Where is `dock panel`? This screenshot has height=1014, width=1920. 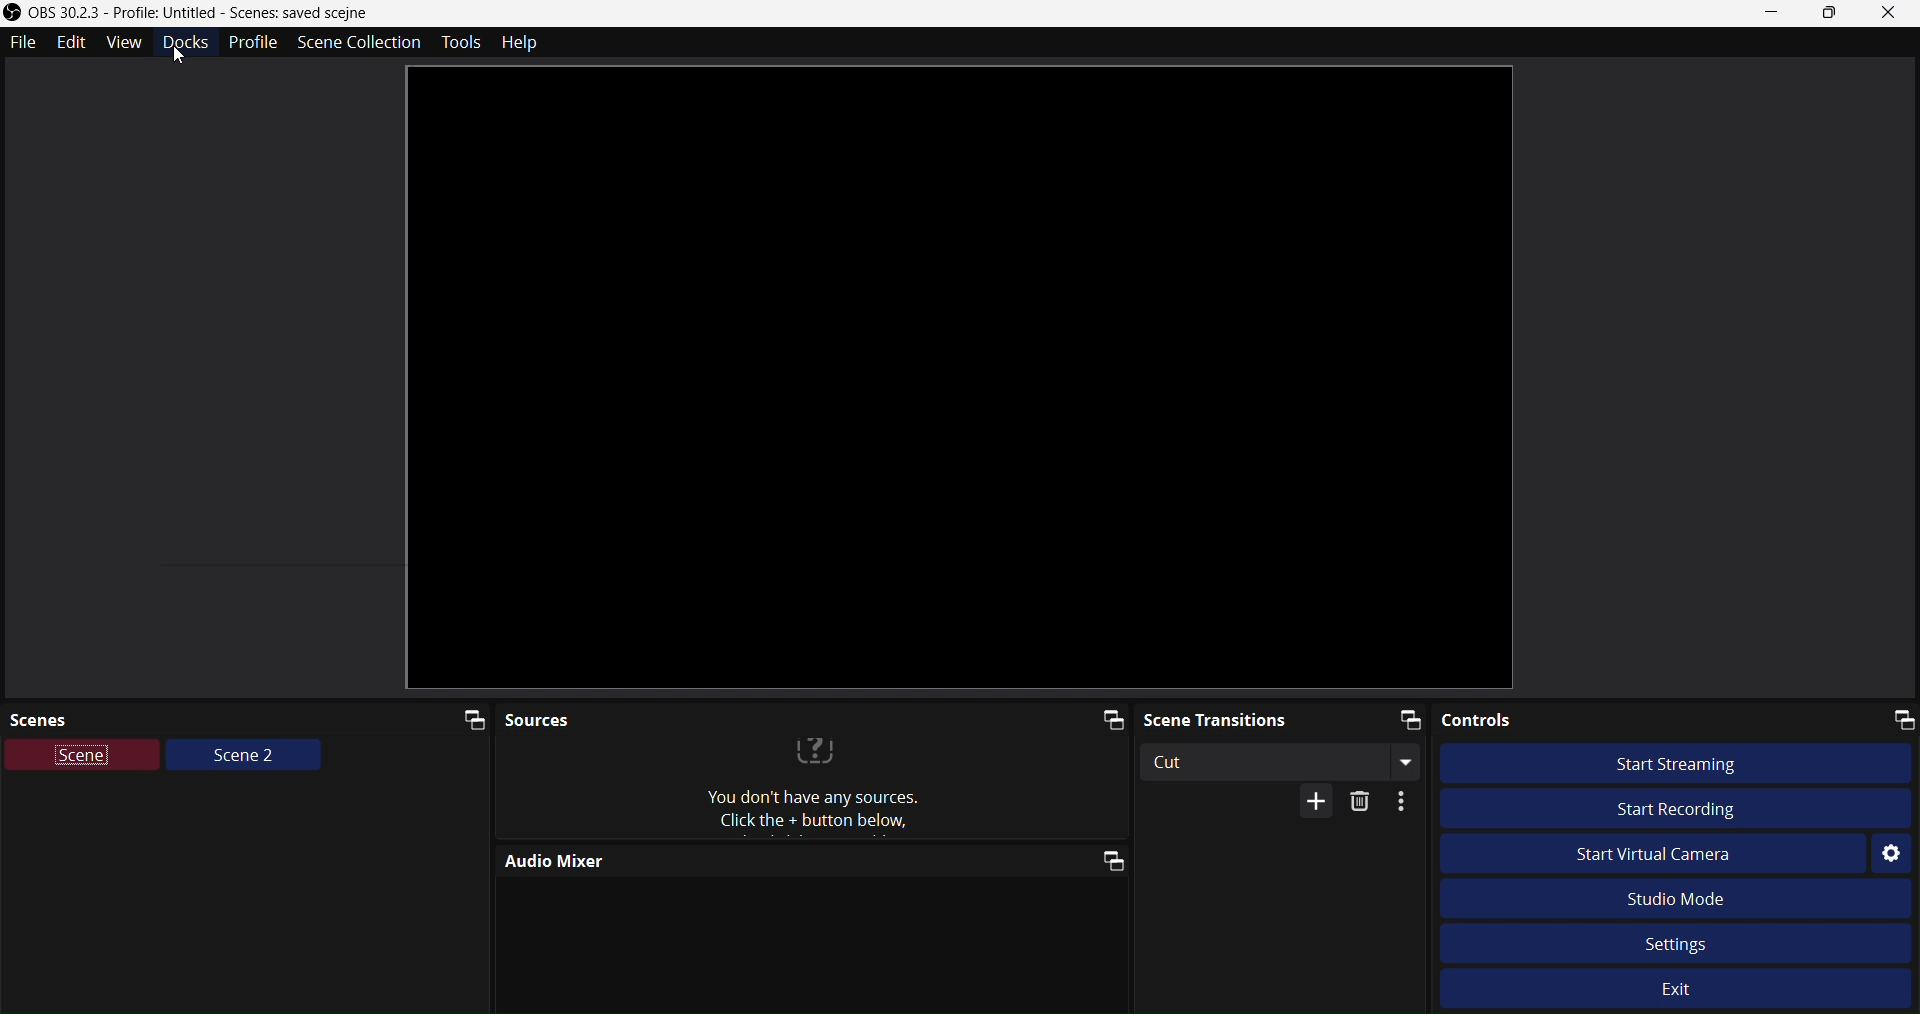
dock panel is located at coordinates (1897, 718).